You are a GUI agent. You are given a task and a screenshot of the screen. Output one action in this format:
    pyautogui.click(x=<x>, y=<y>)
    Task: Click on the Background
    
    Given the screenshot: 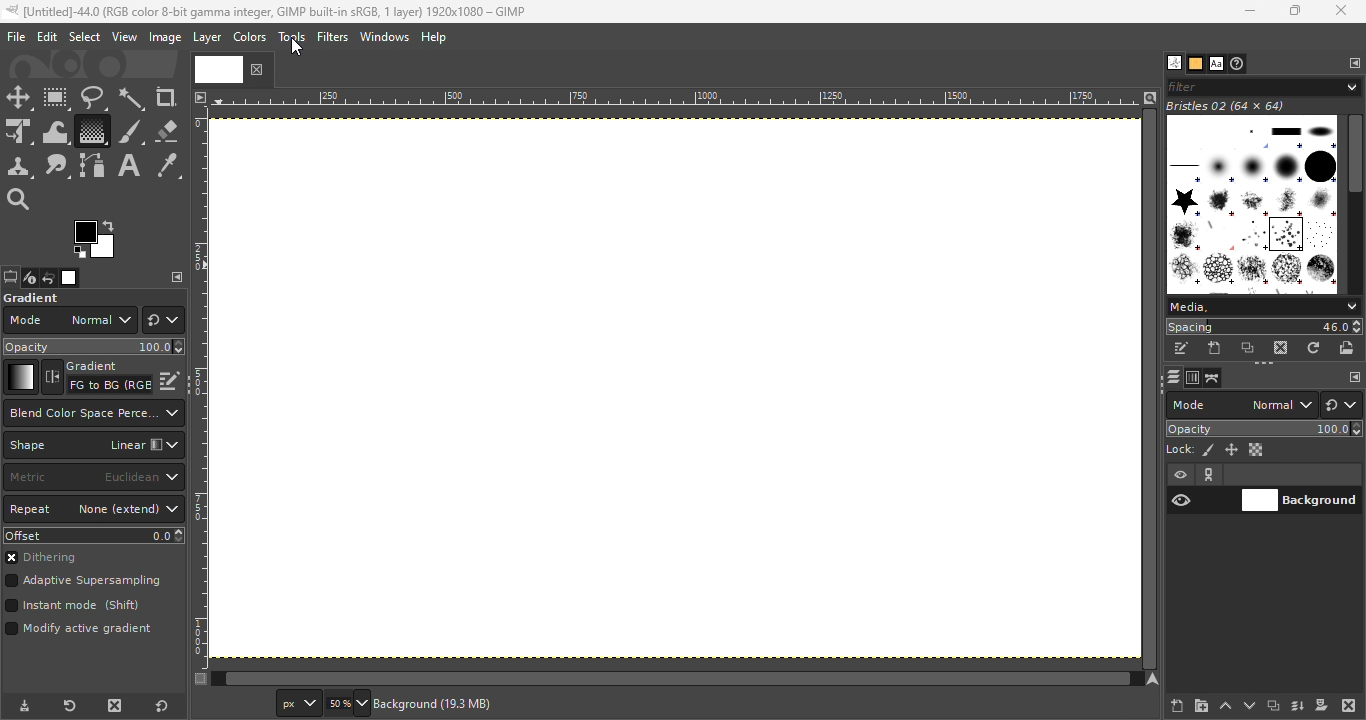 What is the action you would take?
    pyautogui.click(x=1300, y=498)
    